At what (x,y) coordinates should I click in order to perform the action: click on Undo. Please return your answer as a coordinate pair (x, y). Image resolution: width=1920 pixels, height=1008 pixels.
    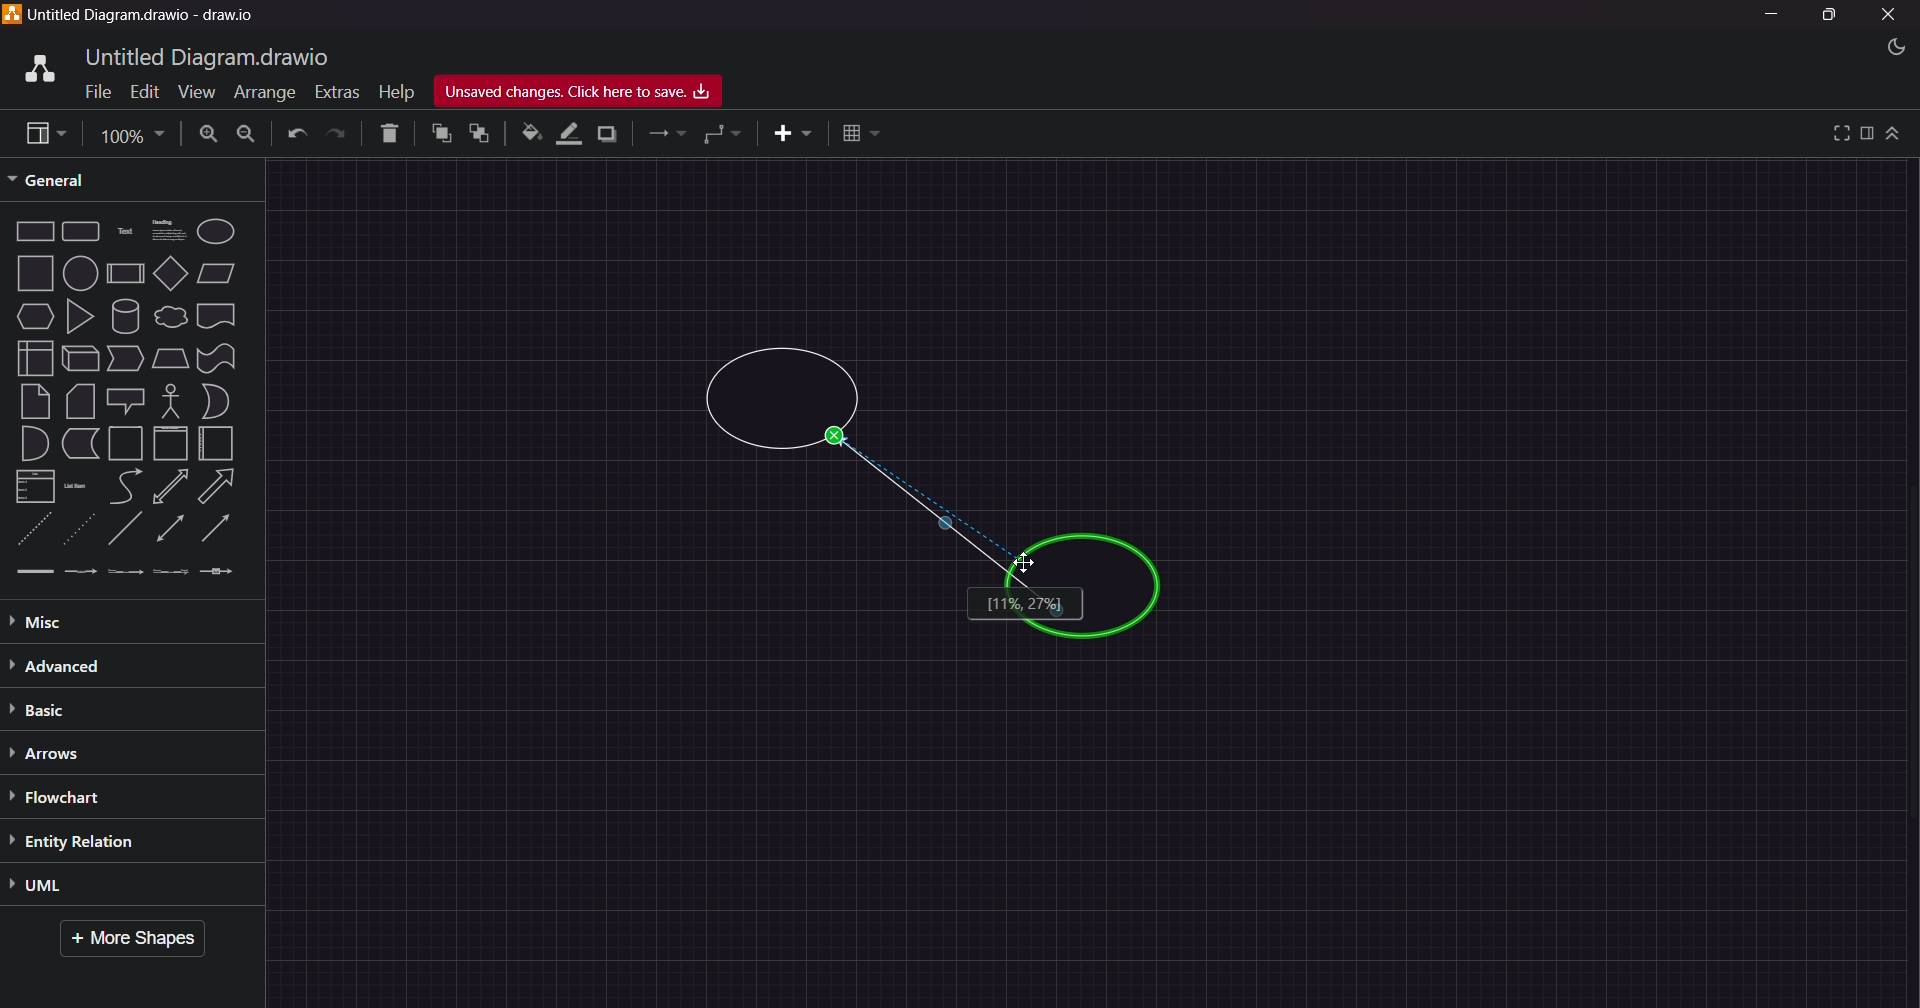
    Looking at the image, I should click on (296, 135).